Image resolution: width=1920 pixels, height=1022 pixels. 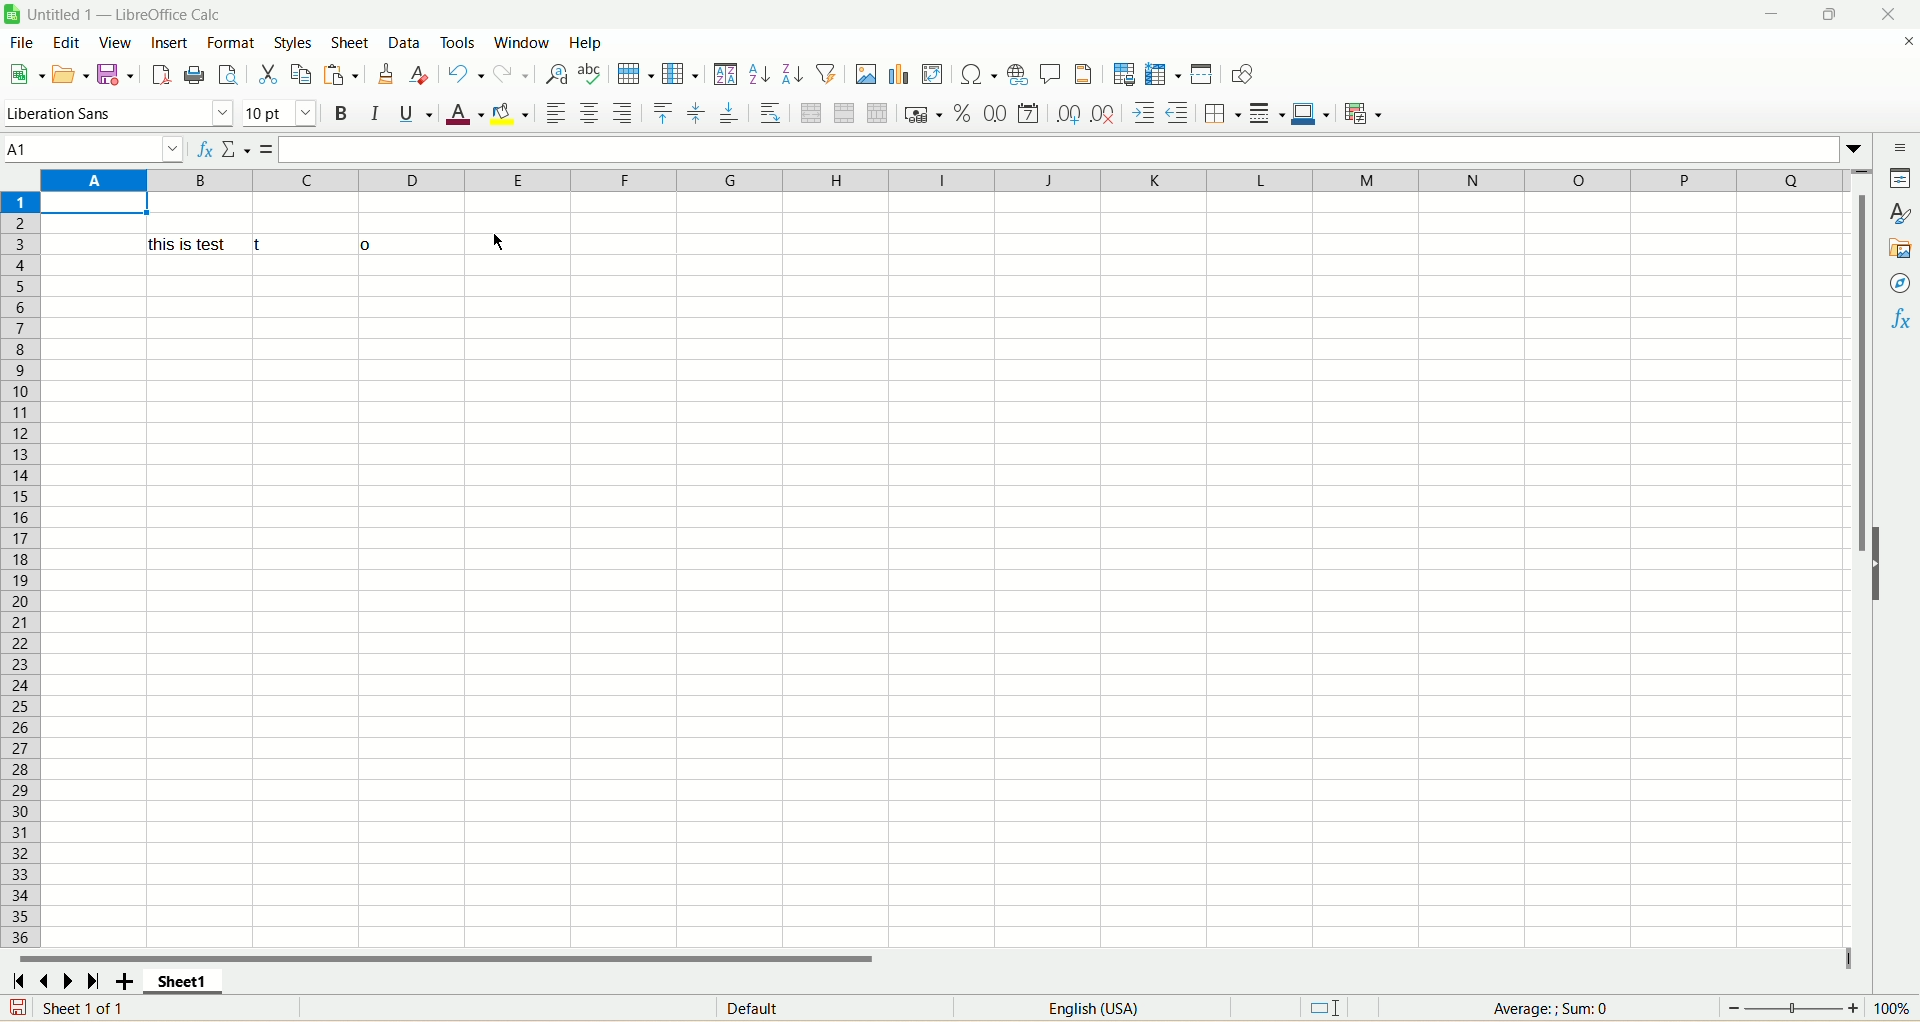 What do you see at coordinates (696, 112) in the screenshot?
I see `align center` at bounding box center [696, 112].